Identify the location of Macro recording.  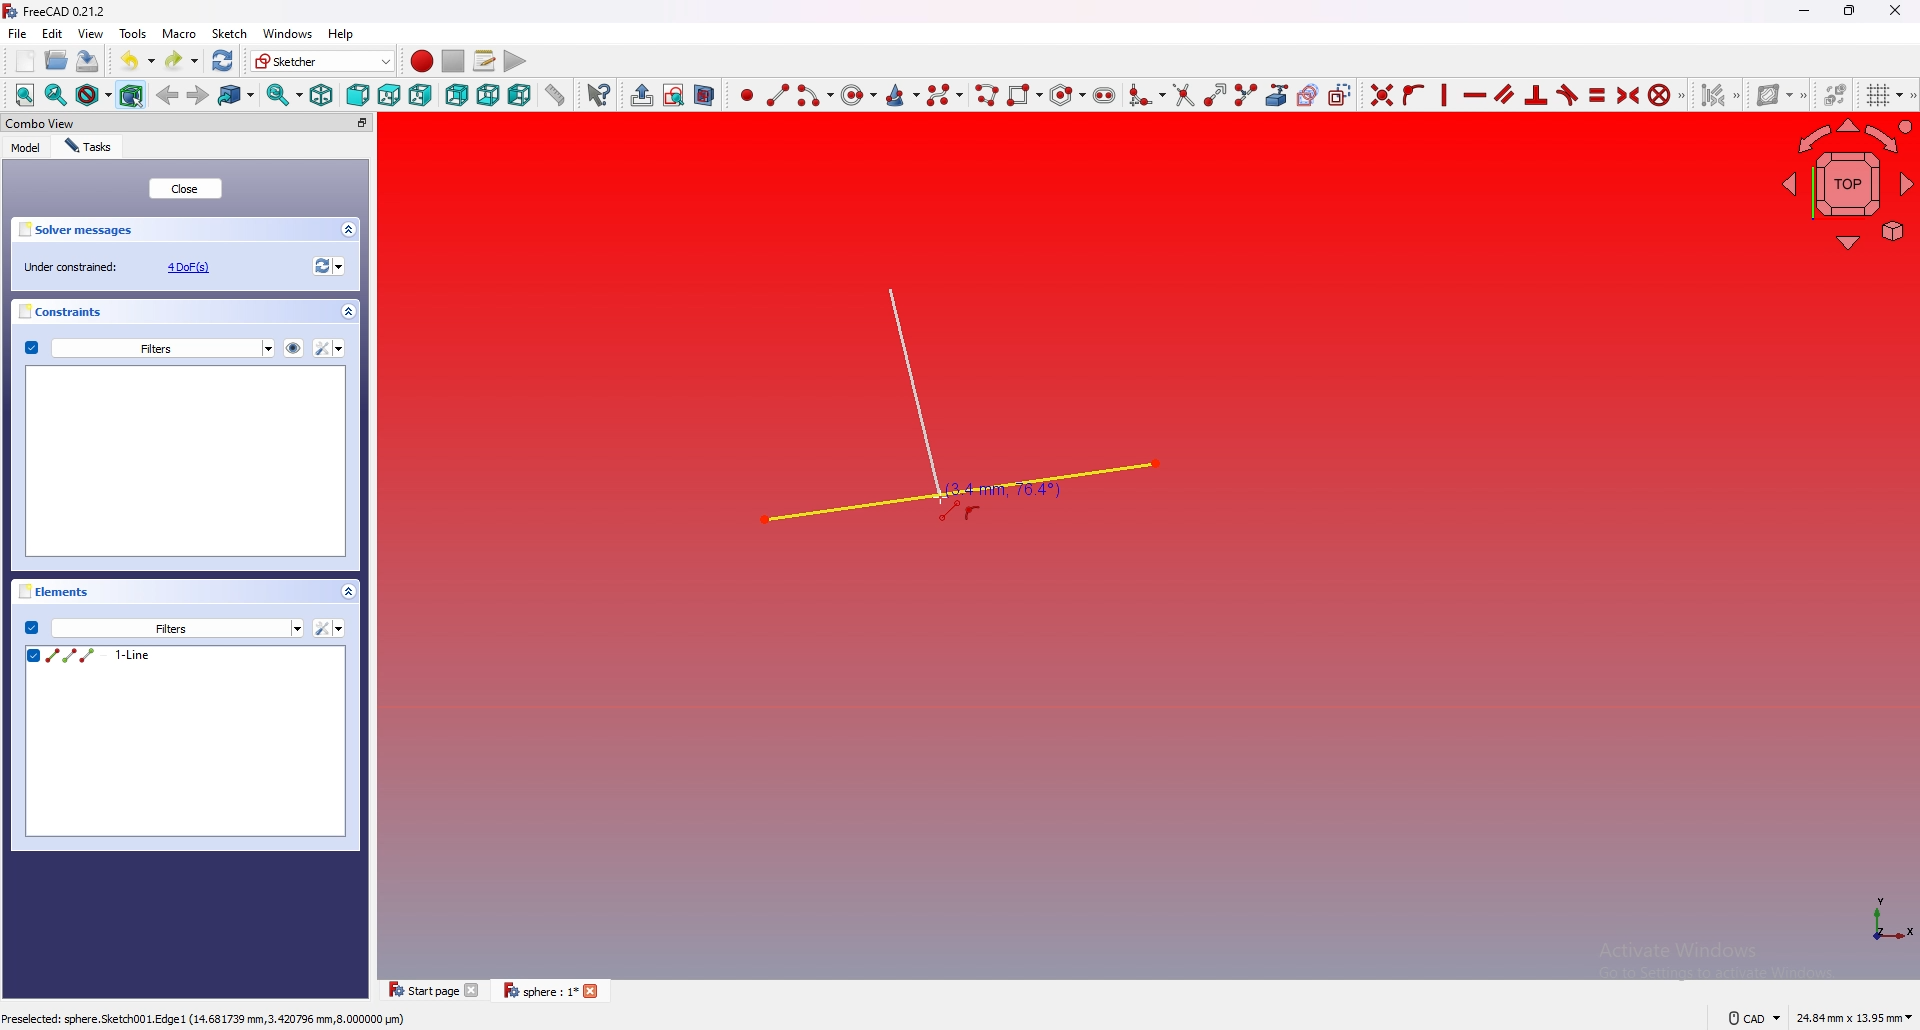
(418, 61).